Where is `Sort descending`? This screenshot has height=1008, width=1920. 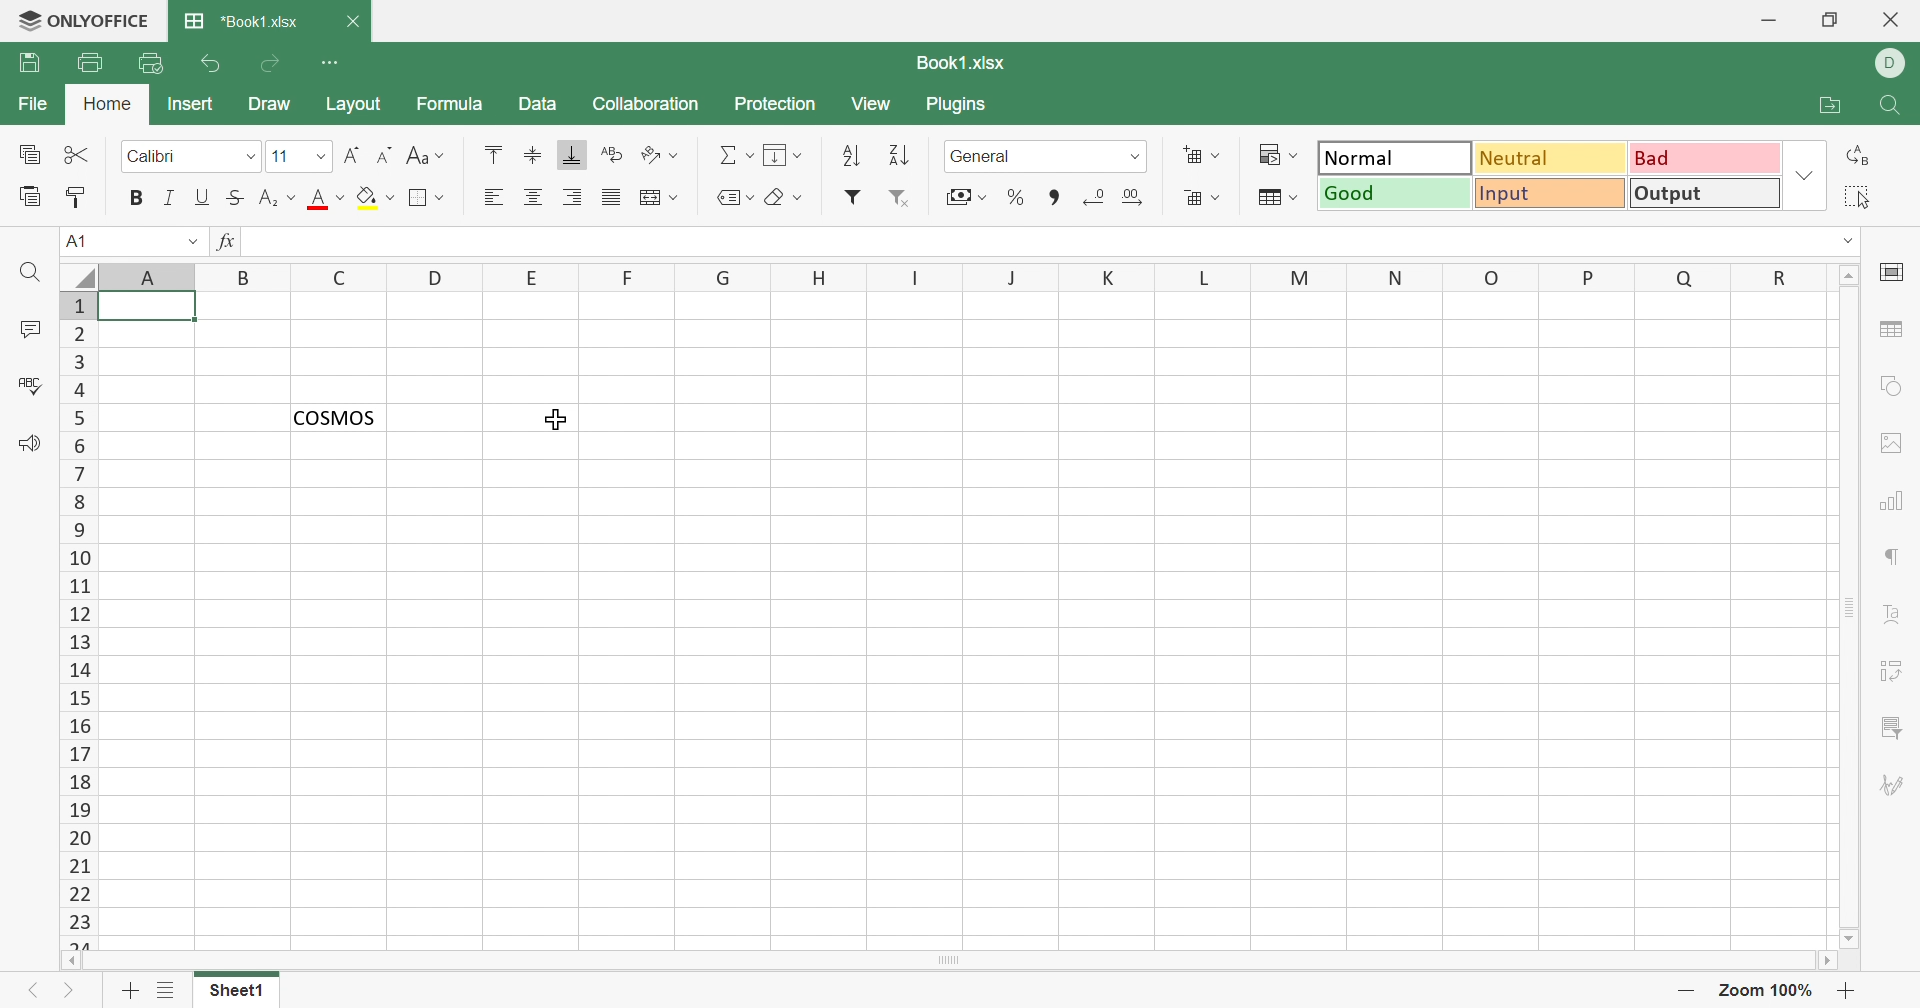 Sort descending is located at coordinates (904, 156).